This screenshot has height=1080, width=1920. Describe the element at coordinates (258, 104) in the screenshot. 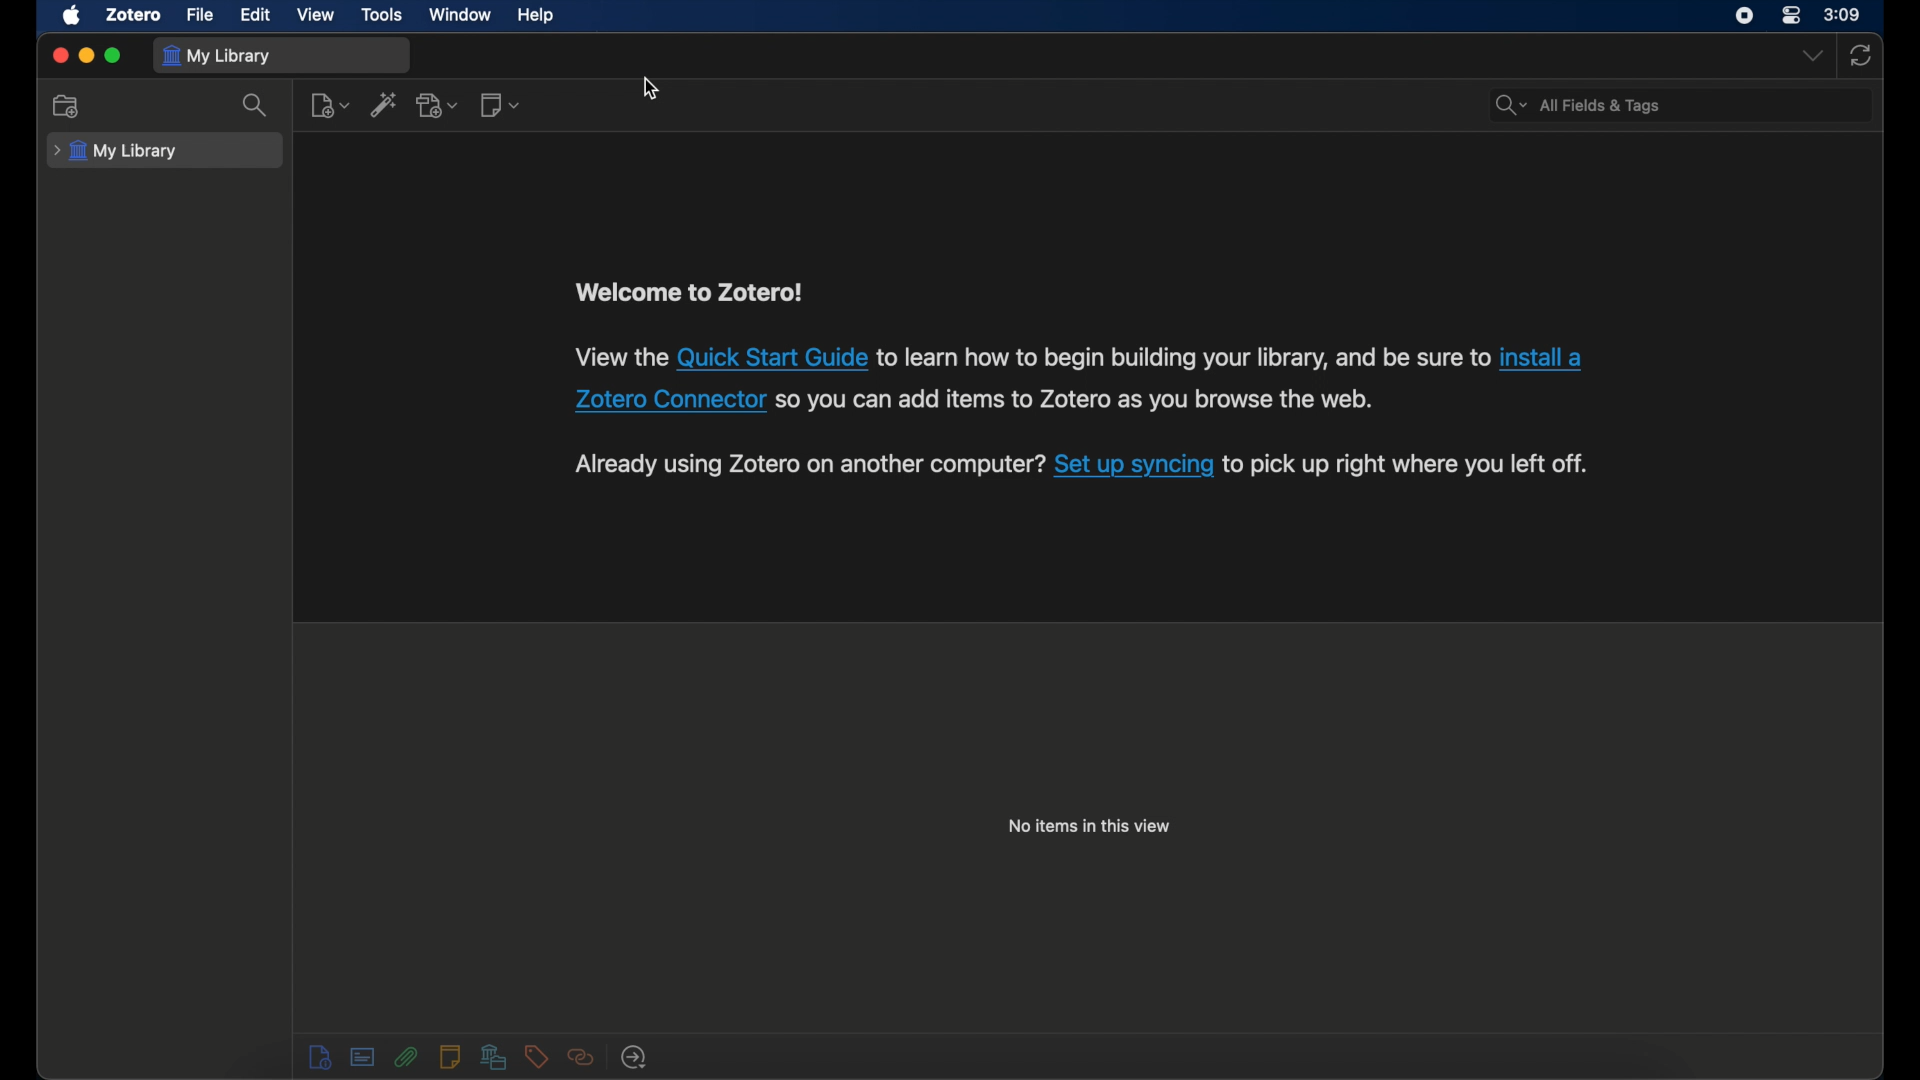

I see `search` at that location.